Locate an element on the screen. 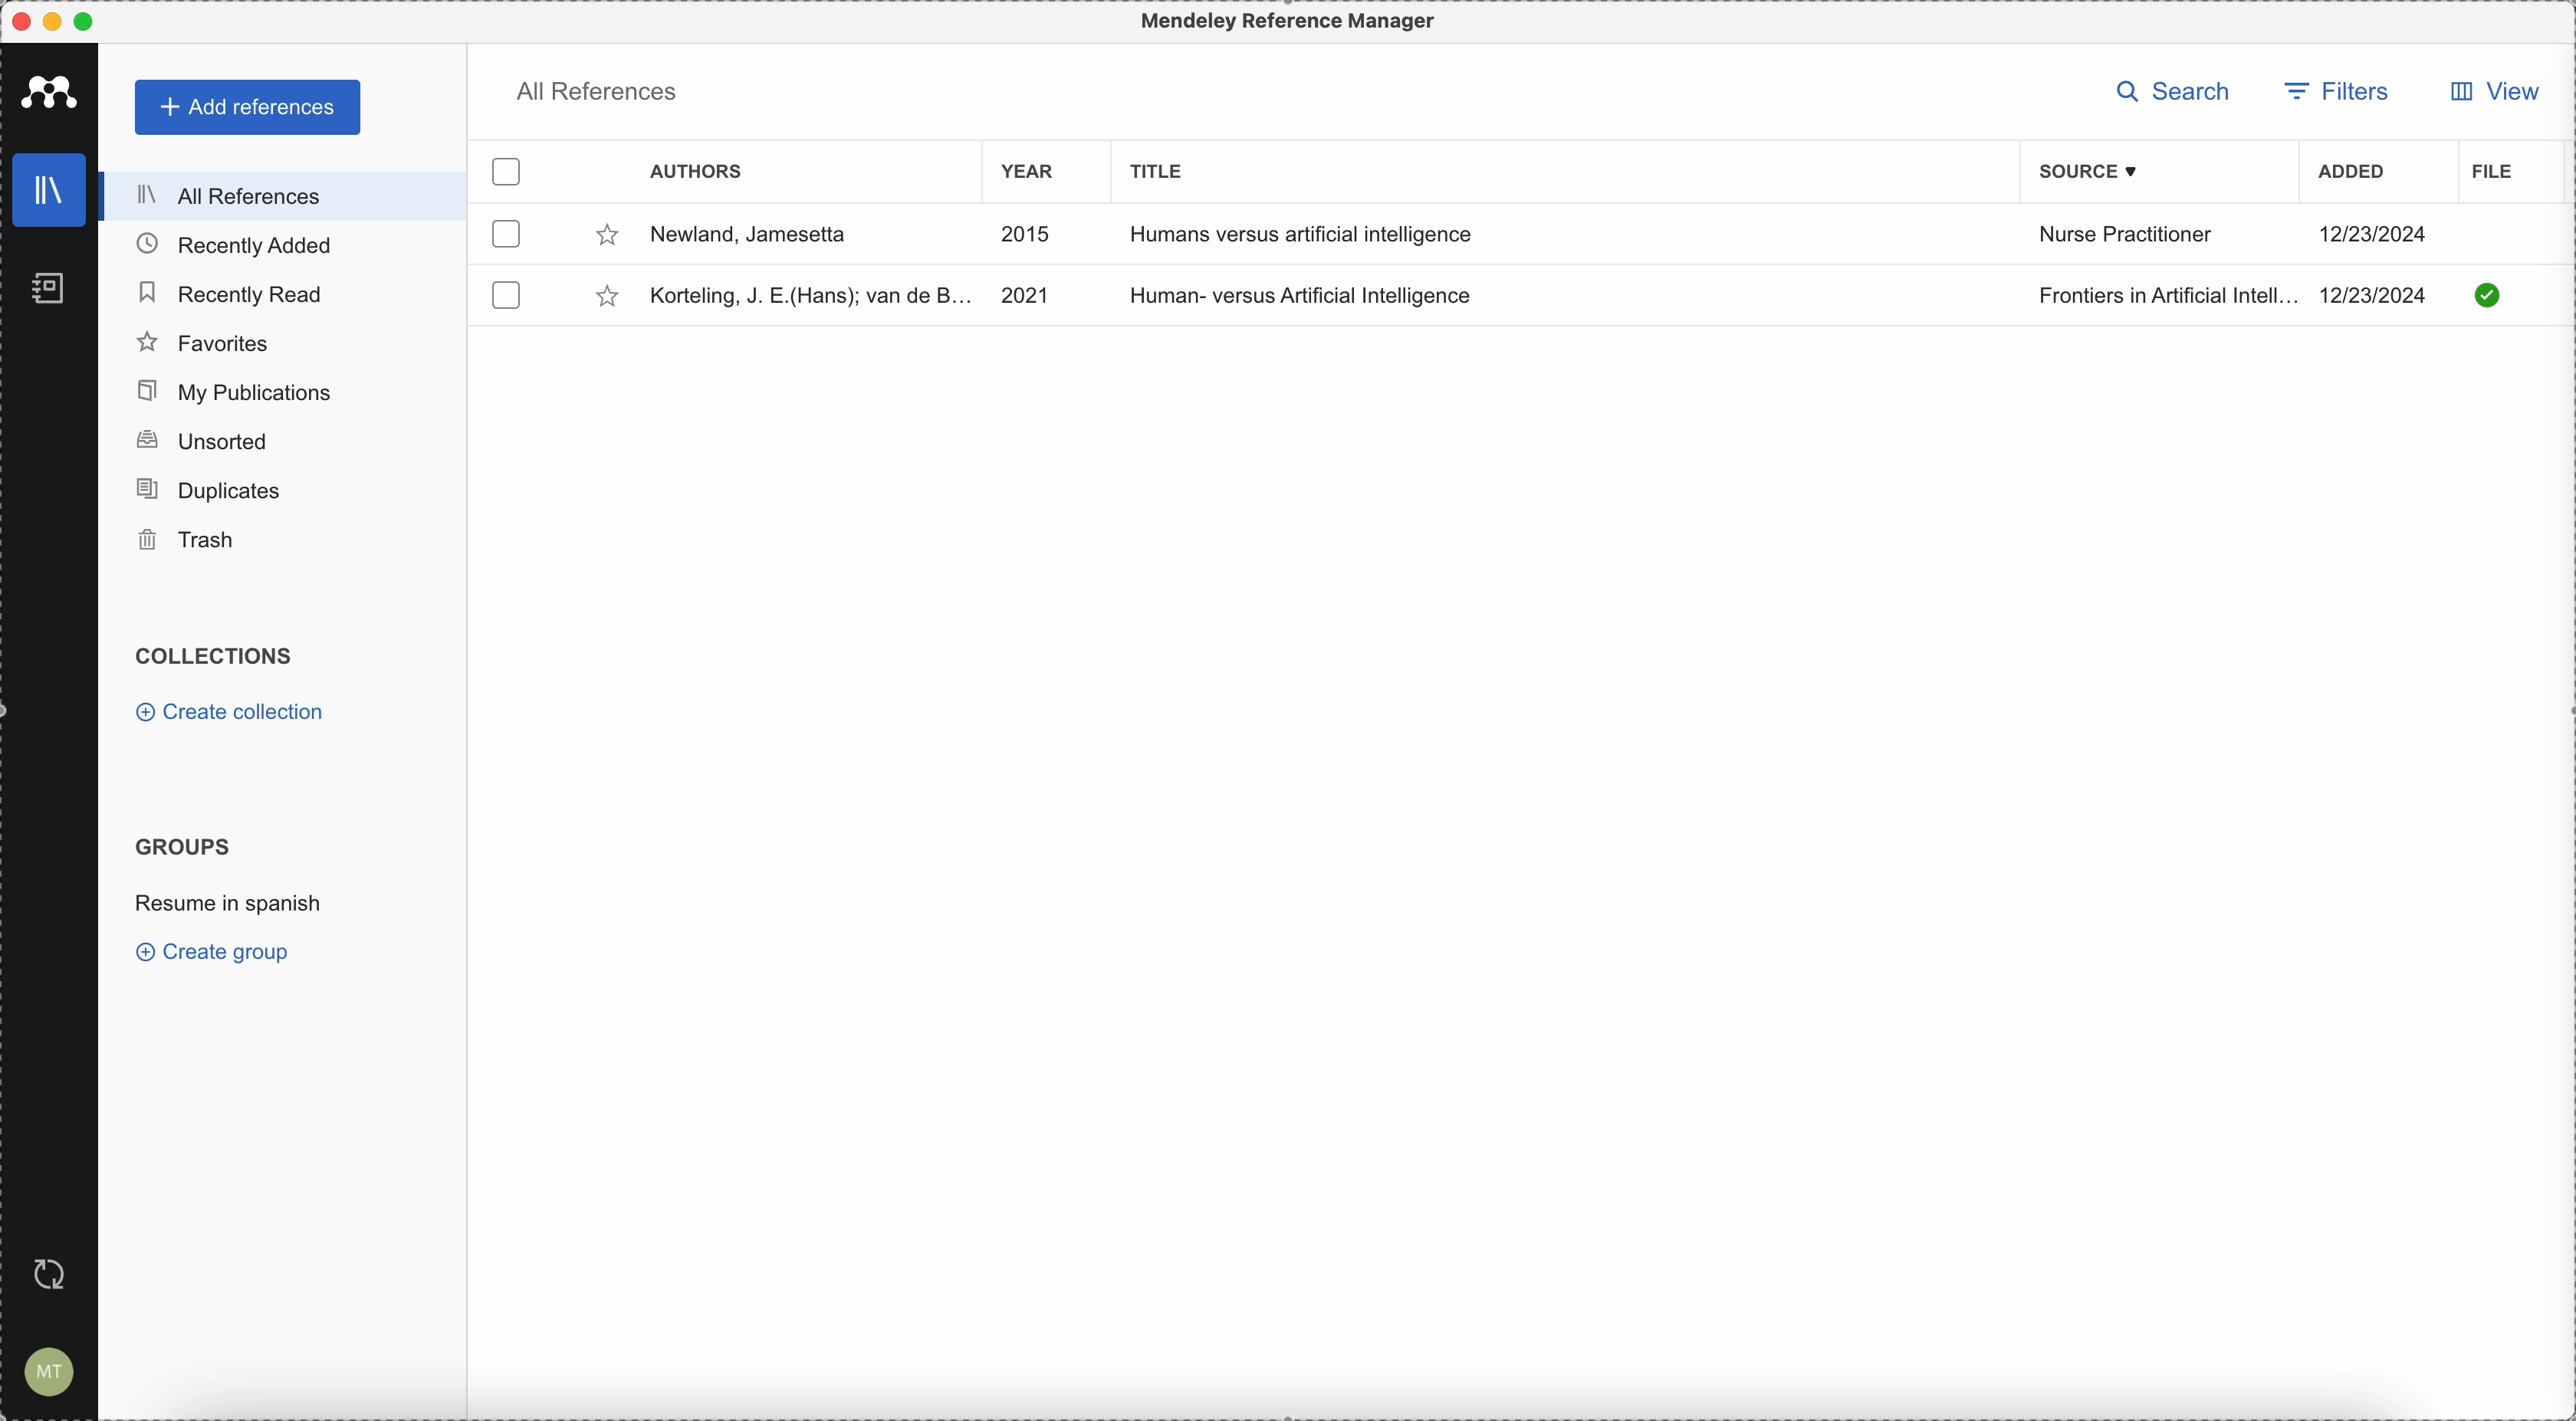  maximize is located at coordinates (92, 20).